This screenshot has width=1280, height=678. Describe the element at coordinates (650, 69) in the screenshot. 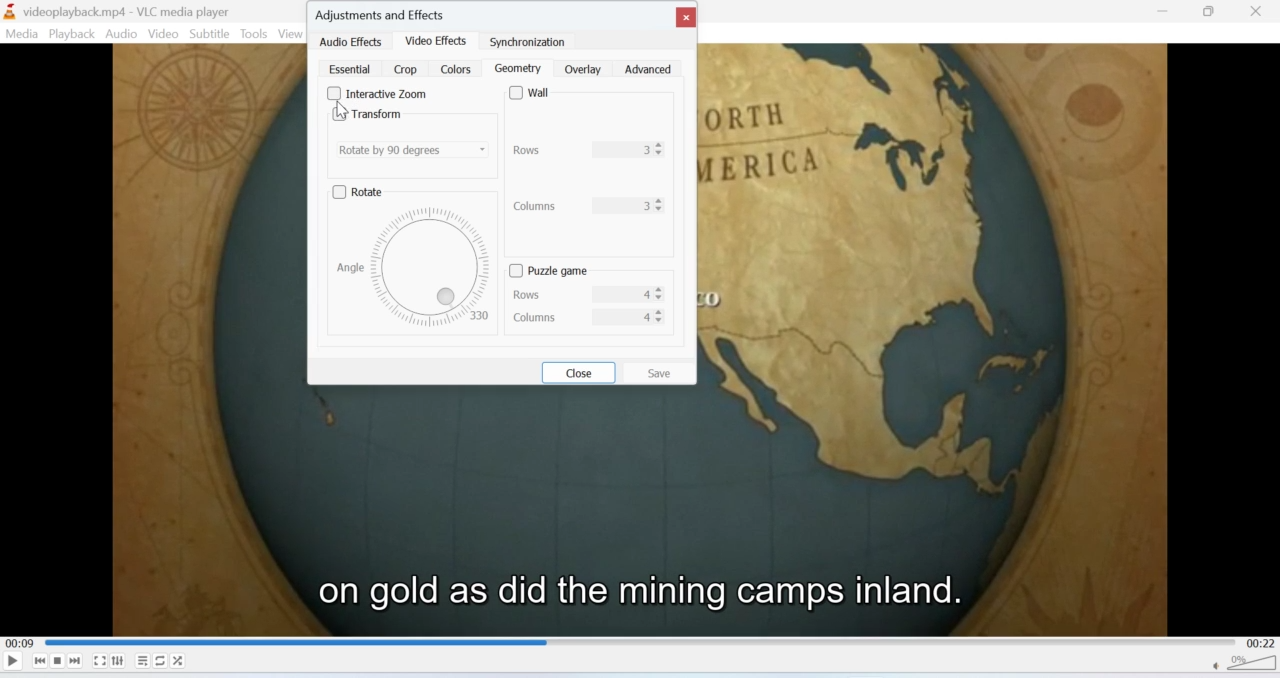

I see `advanced` at that location.